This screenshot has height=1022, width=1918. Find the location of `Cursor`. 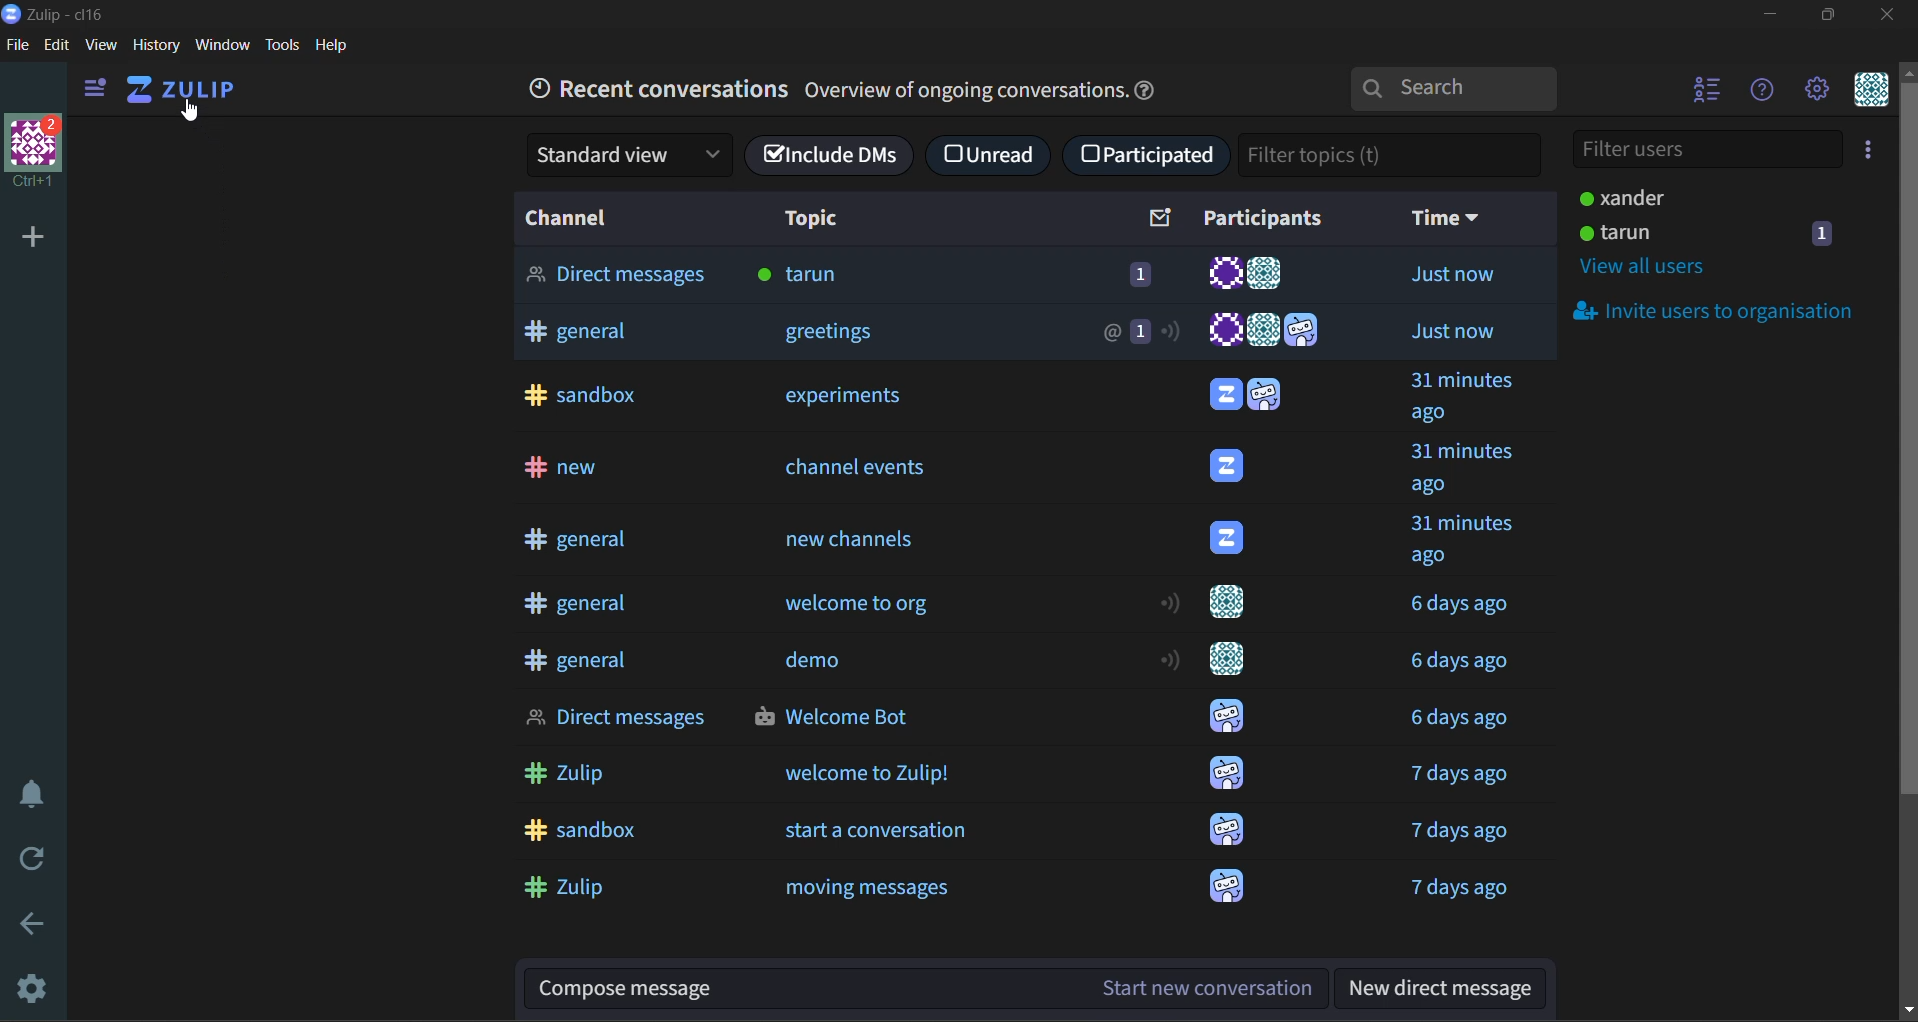

Cursor is located at coordinates (192, 115).